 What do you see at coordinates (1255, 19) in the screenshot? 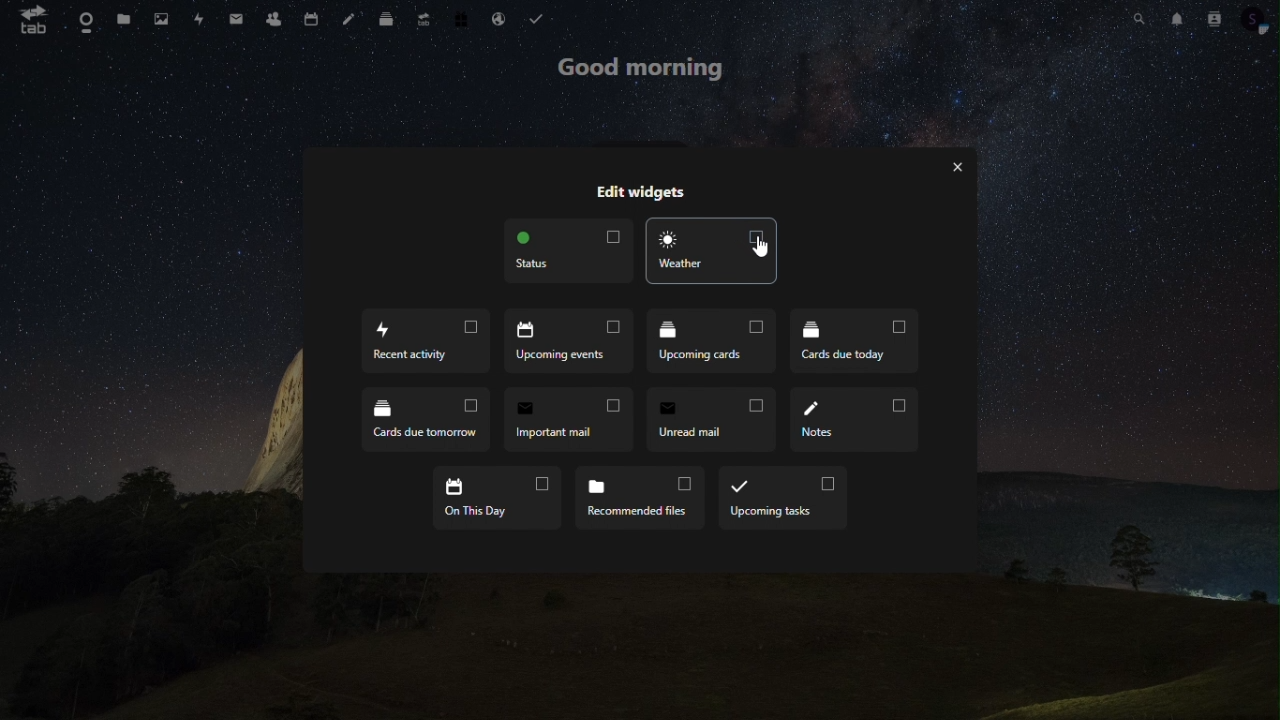
I see `profile` at bounding box center [1255, 19].